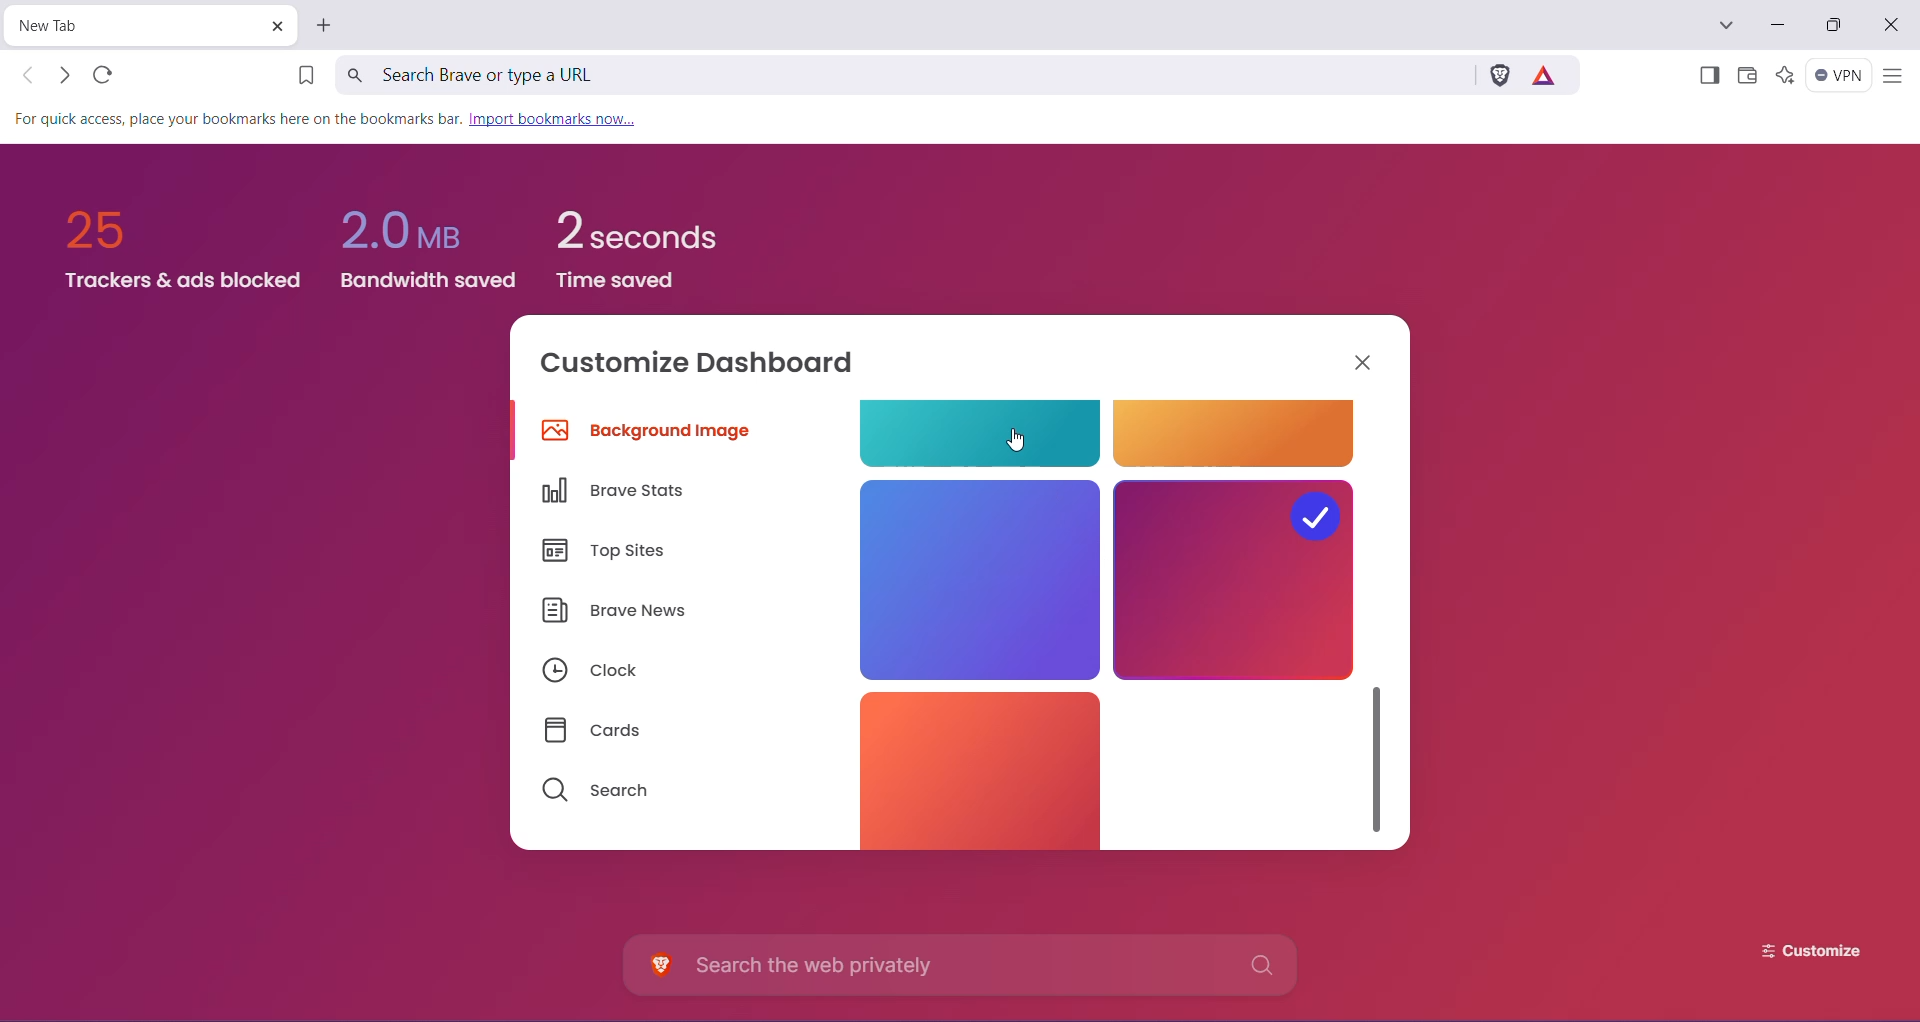 This screenshot has width=1920, height=1022. I want to click on Brave Shields, so click(1499, 74).